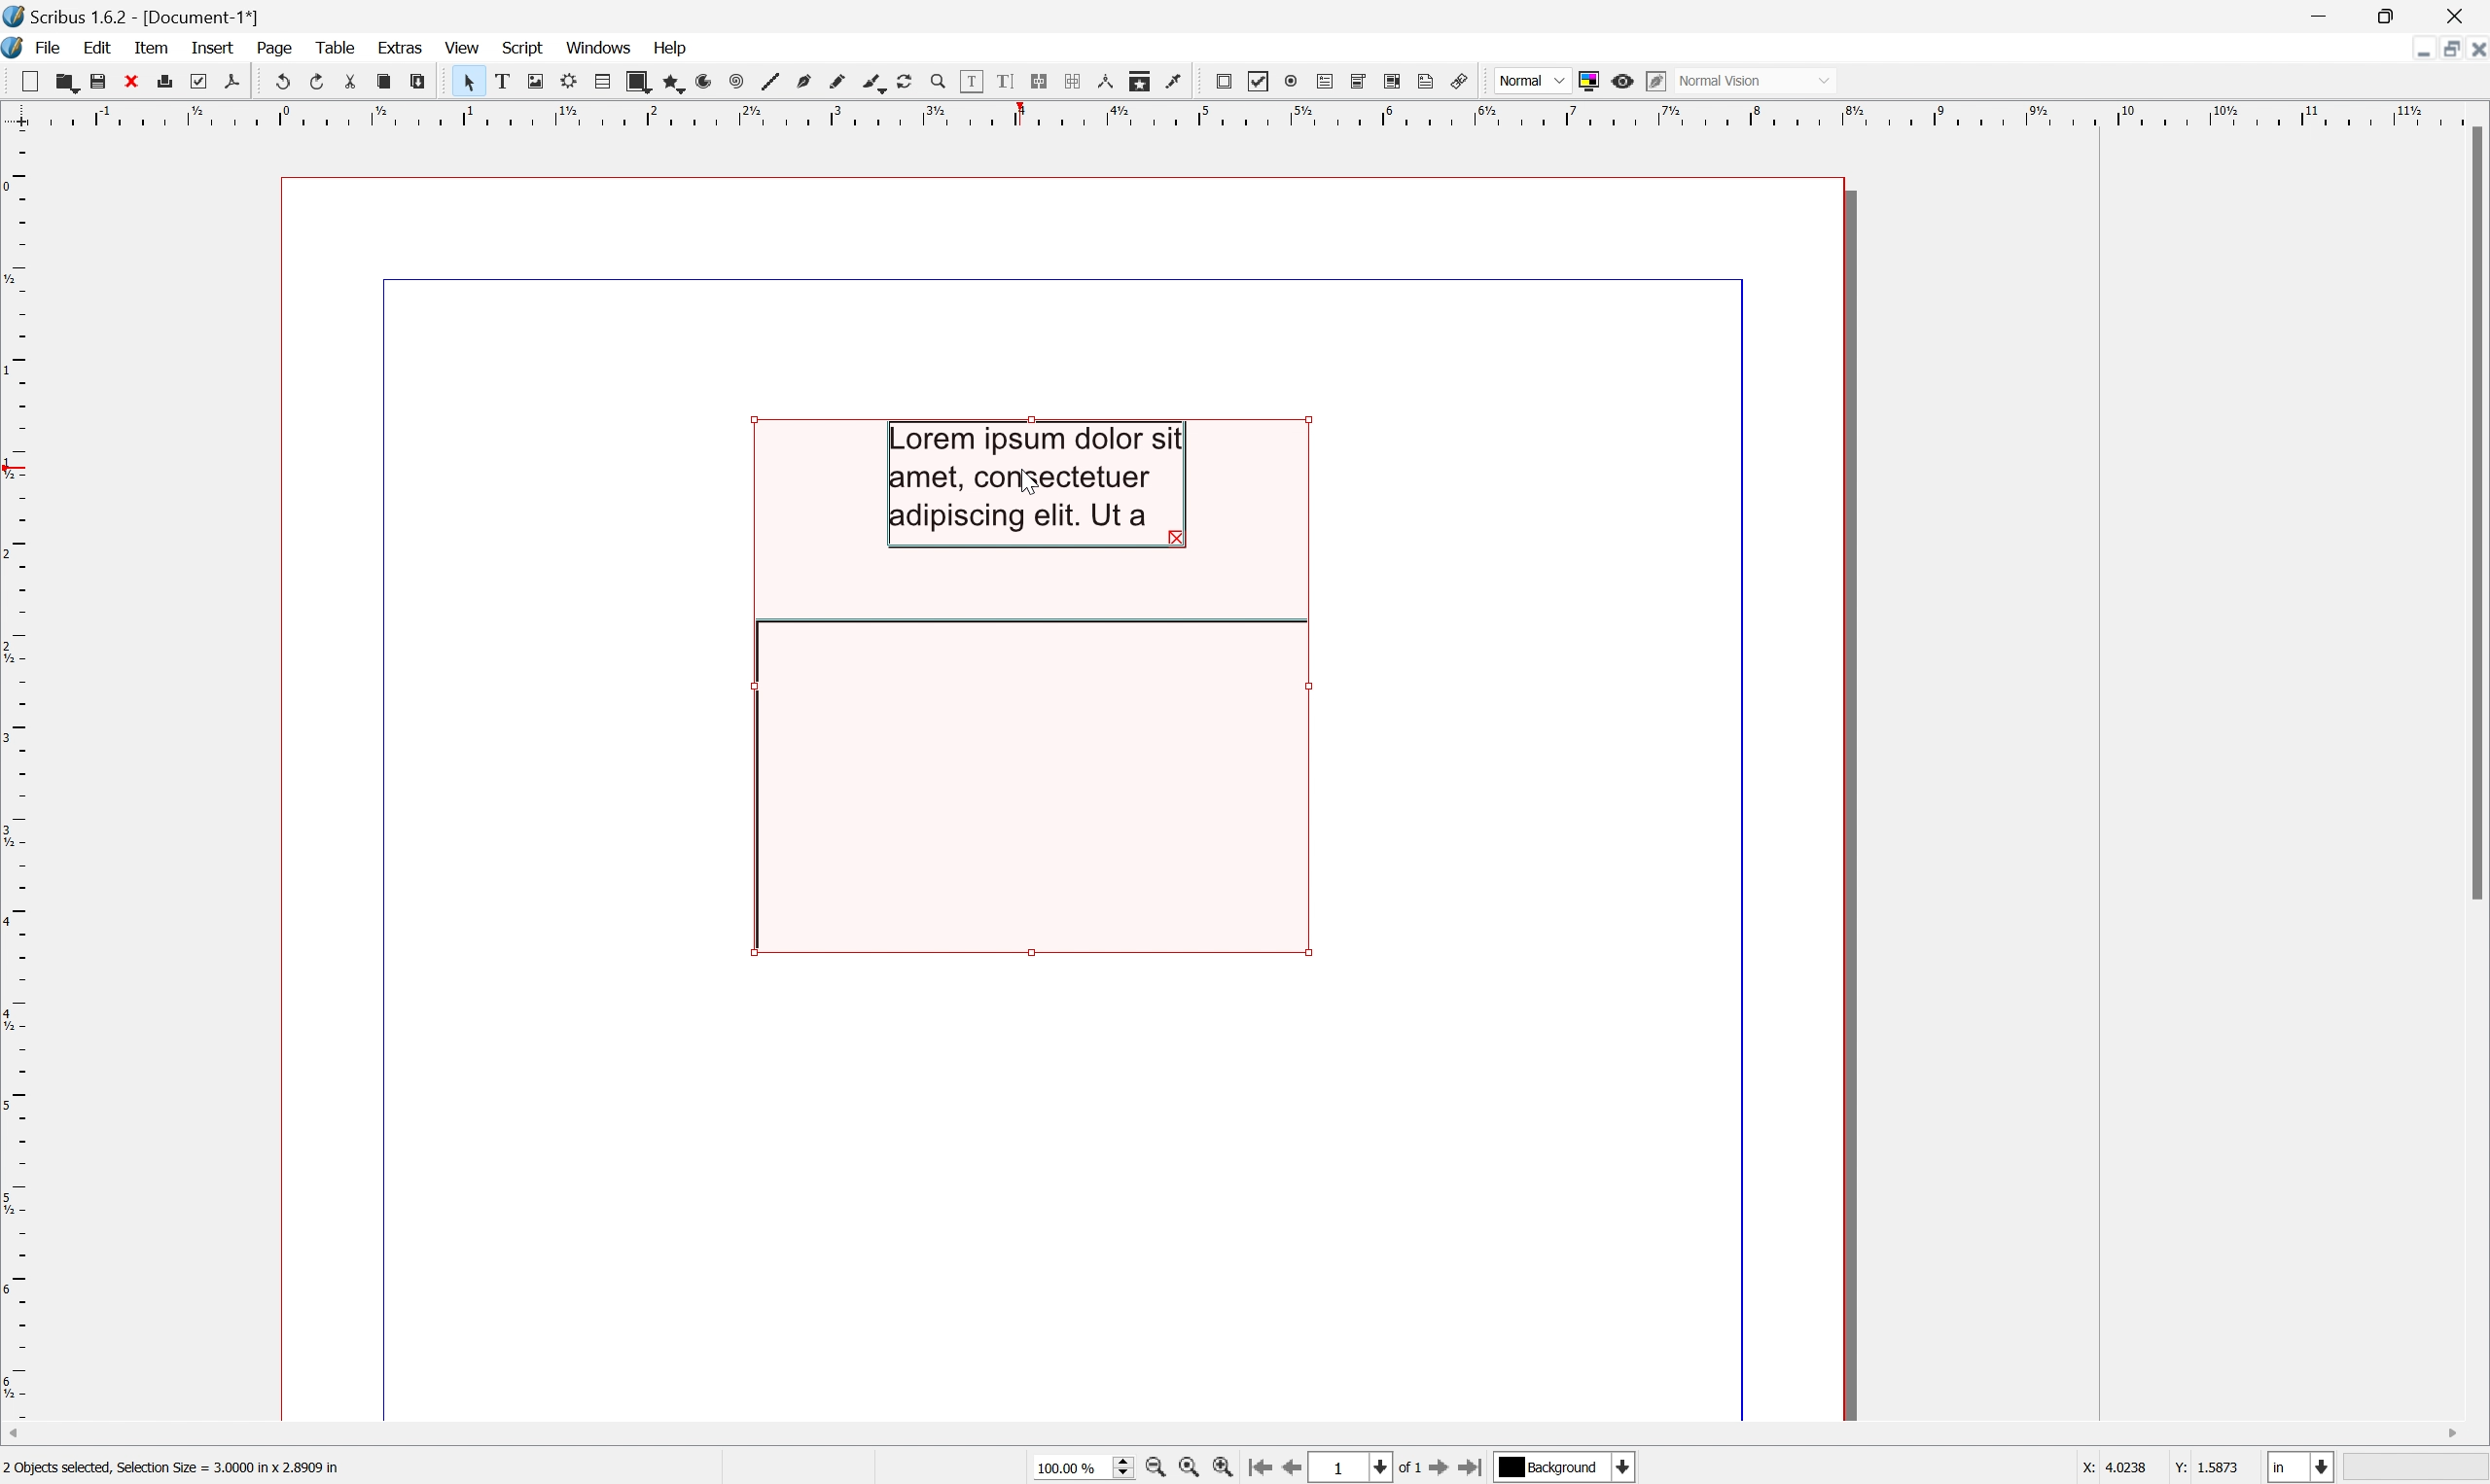 This screenshot has width=2490, height=1484. Describe the element at coordinates (671, 47) in the screenshot. I see `Help` at that location.